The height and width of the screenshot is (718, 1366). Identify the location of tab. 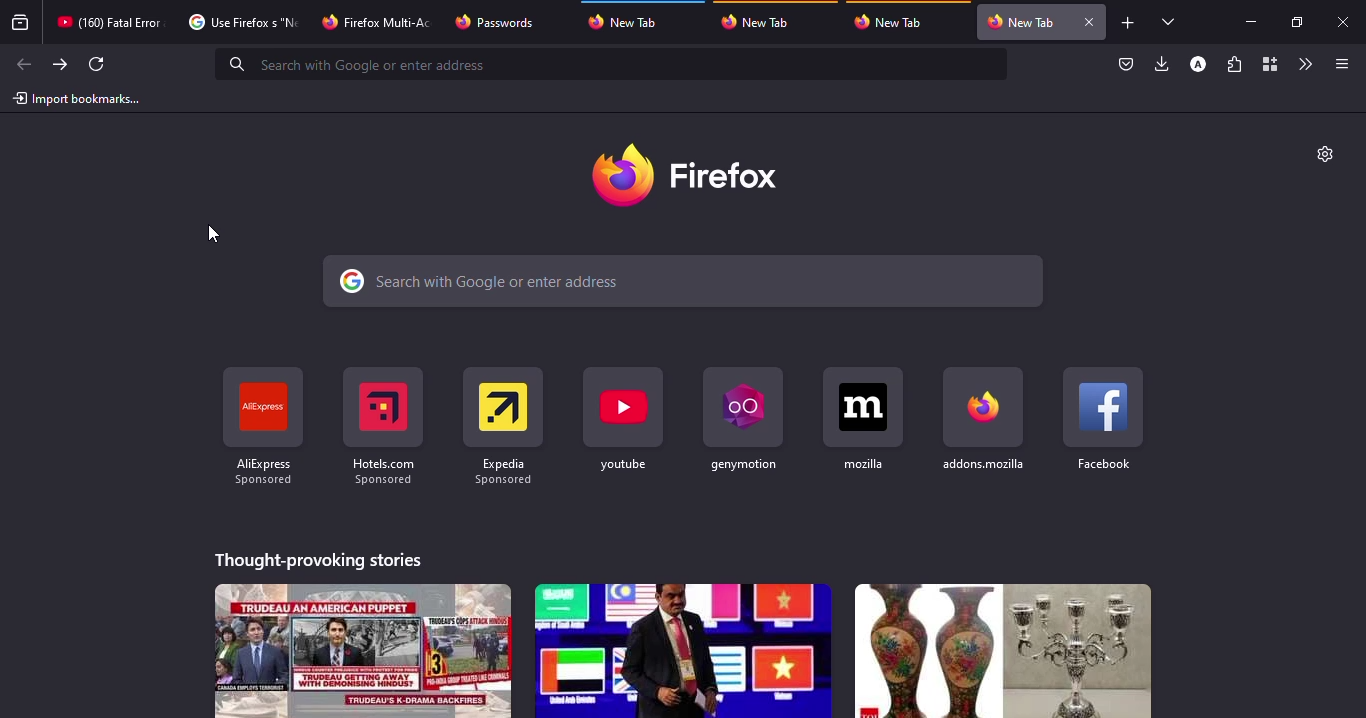
(245, 21).